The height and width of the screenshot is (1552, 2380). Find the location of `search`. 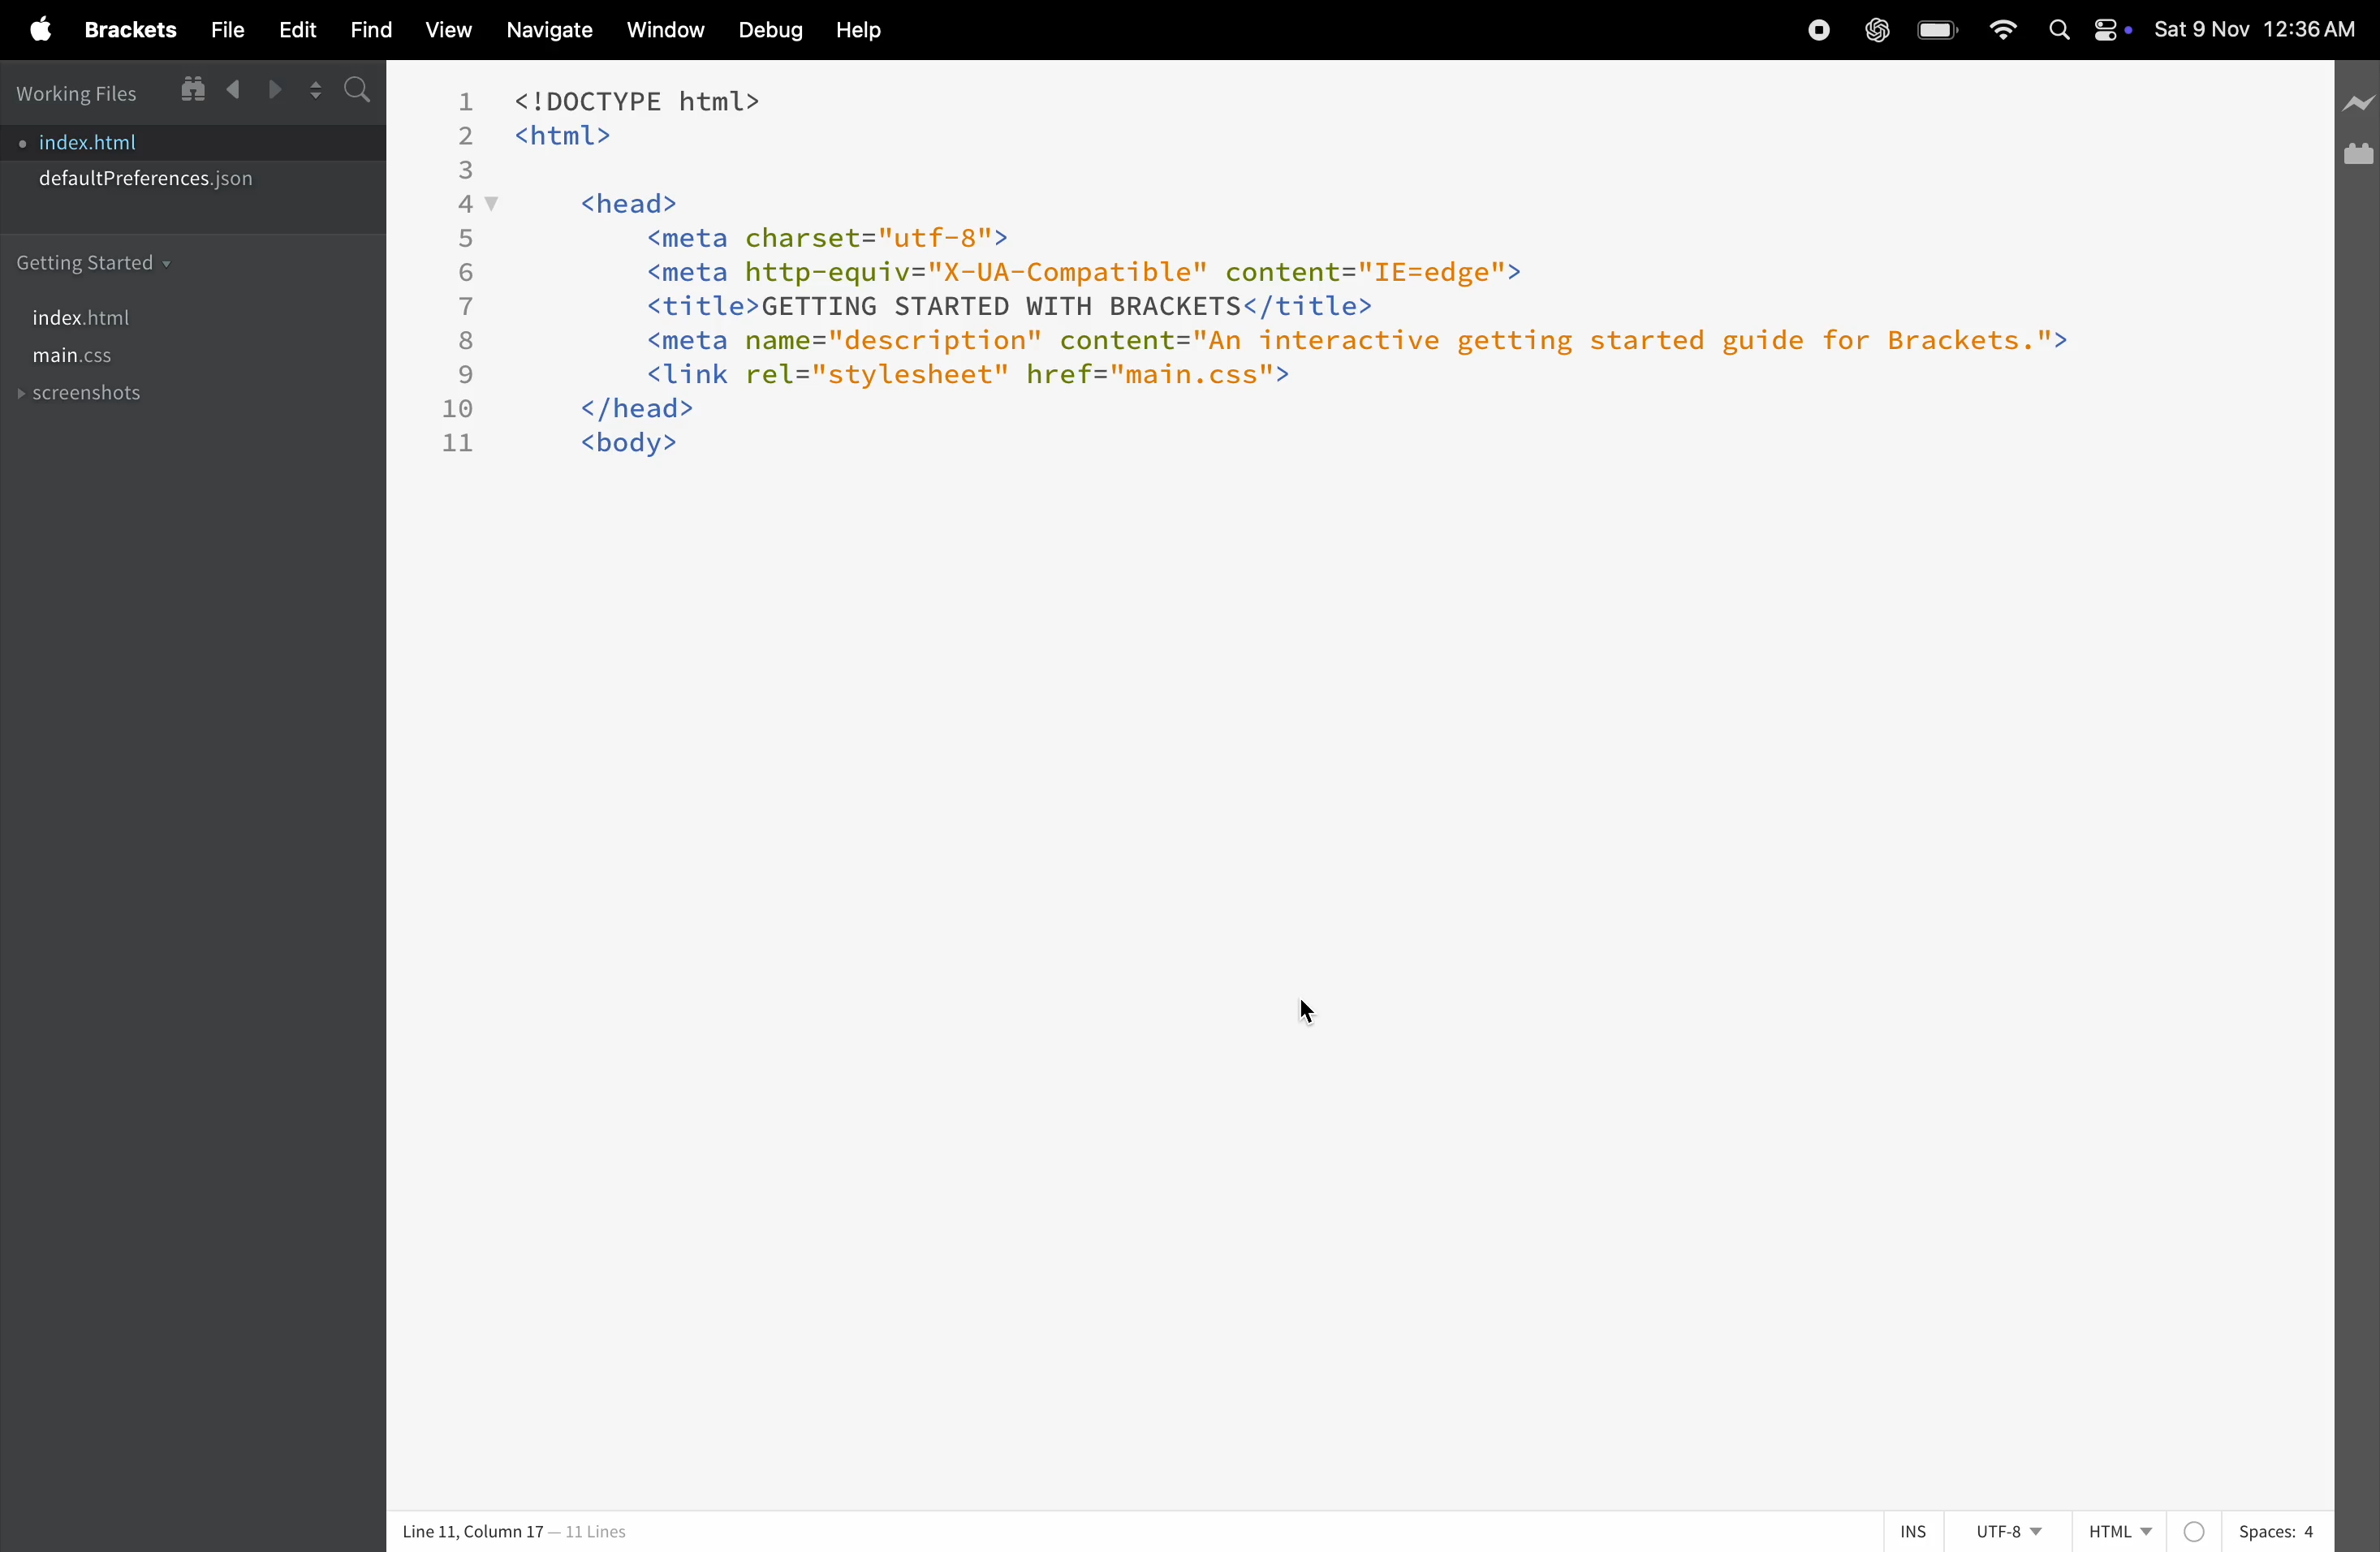

search is located at coordinates (357, 88).